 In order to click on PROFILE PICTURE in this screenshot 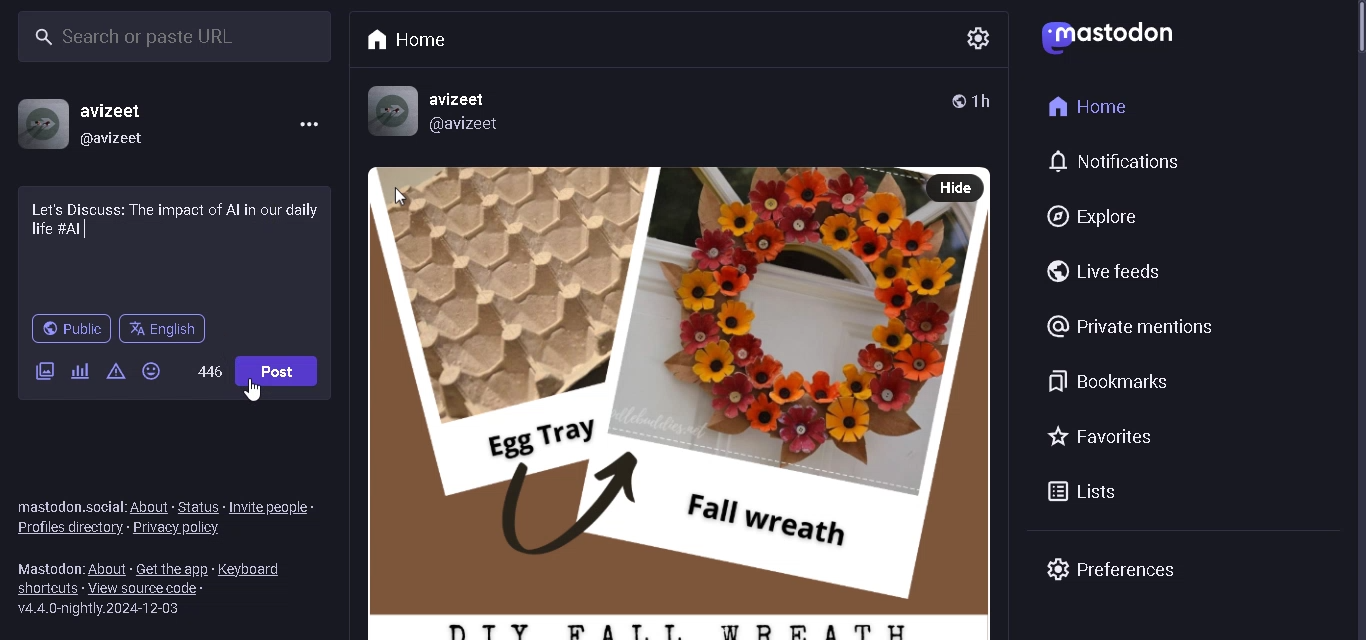, I will do `click(41, 124)`.